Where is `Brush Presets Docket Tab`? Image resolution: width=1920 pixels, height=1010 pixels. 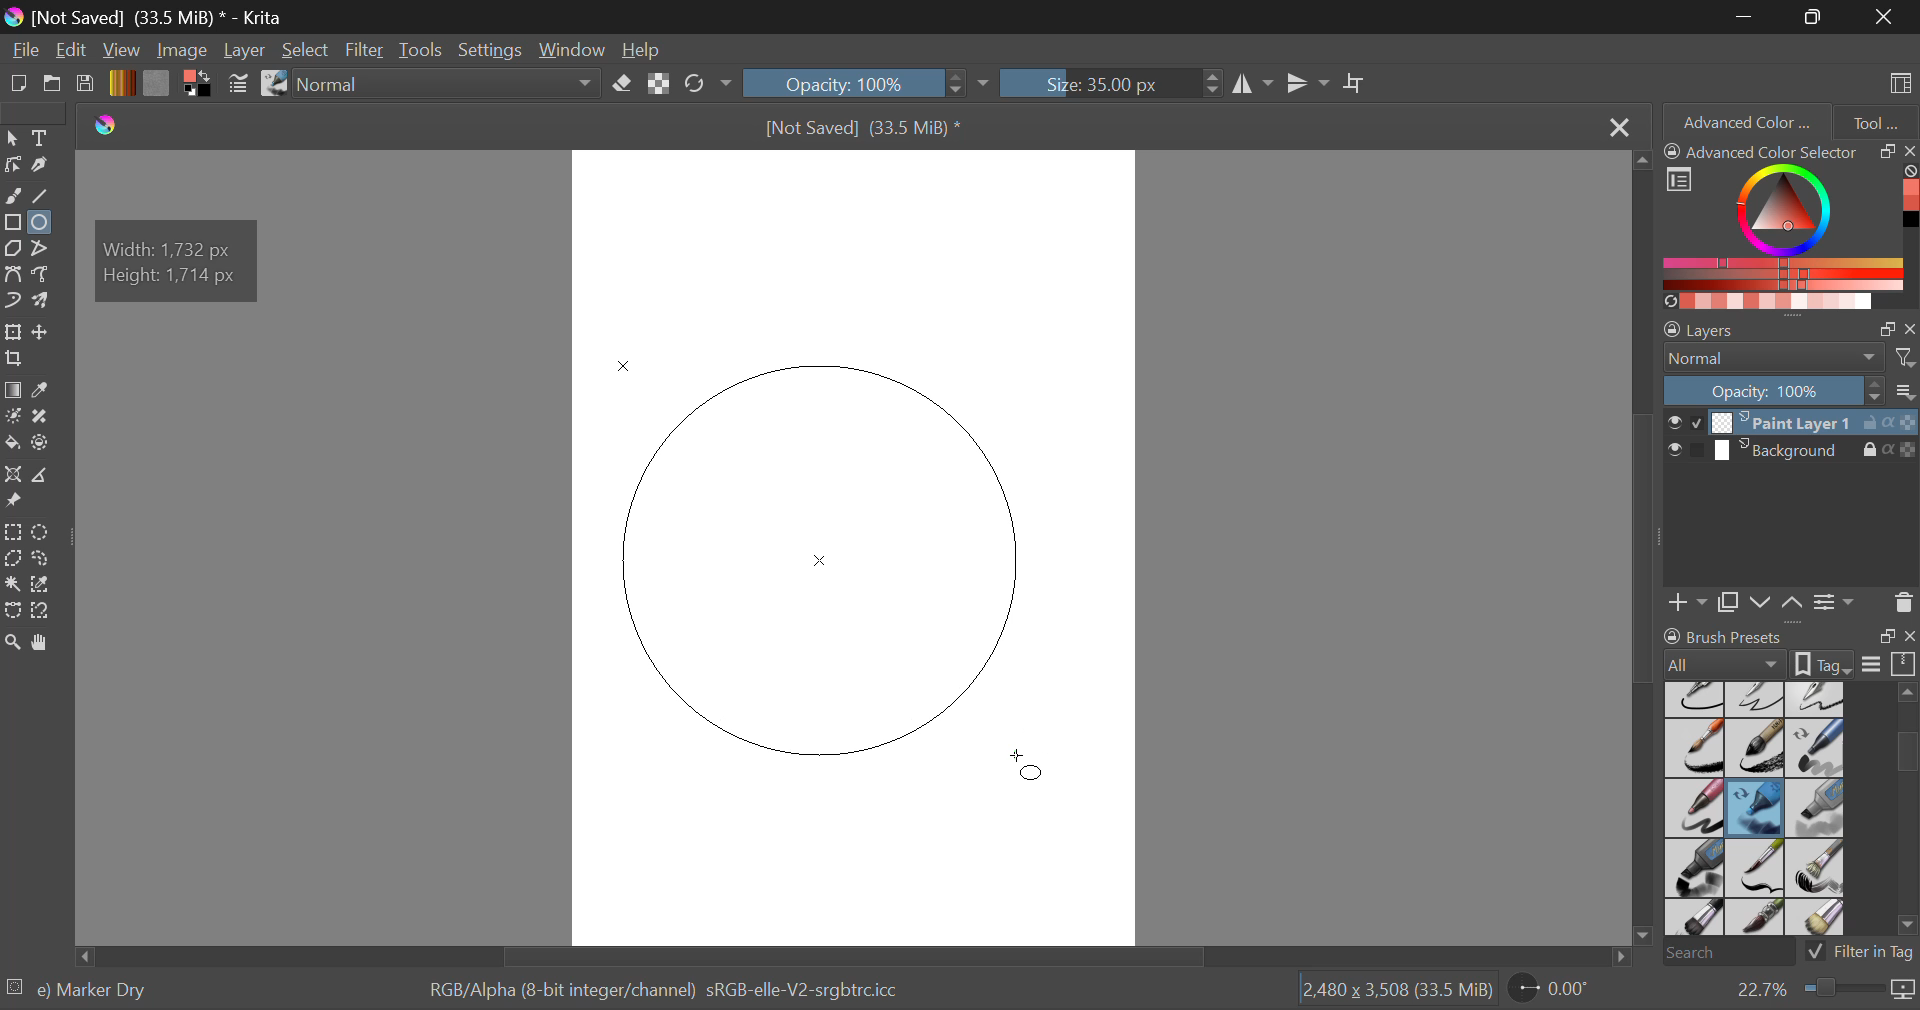
Brush Presets Docket Tab is located at coordinates (1789, 647).